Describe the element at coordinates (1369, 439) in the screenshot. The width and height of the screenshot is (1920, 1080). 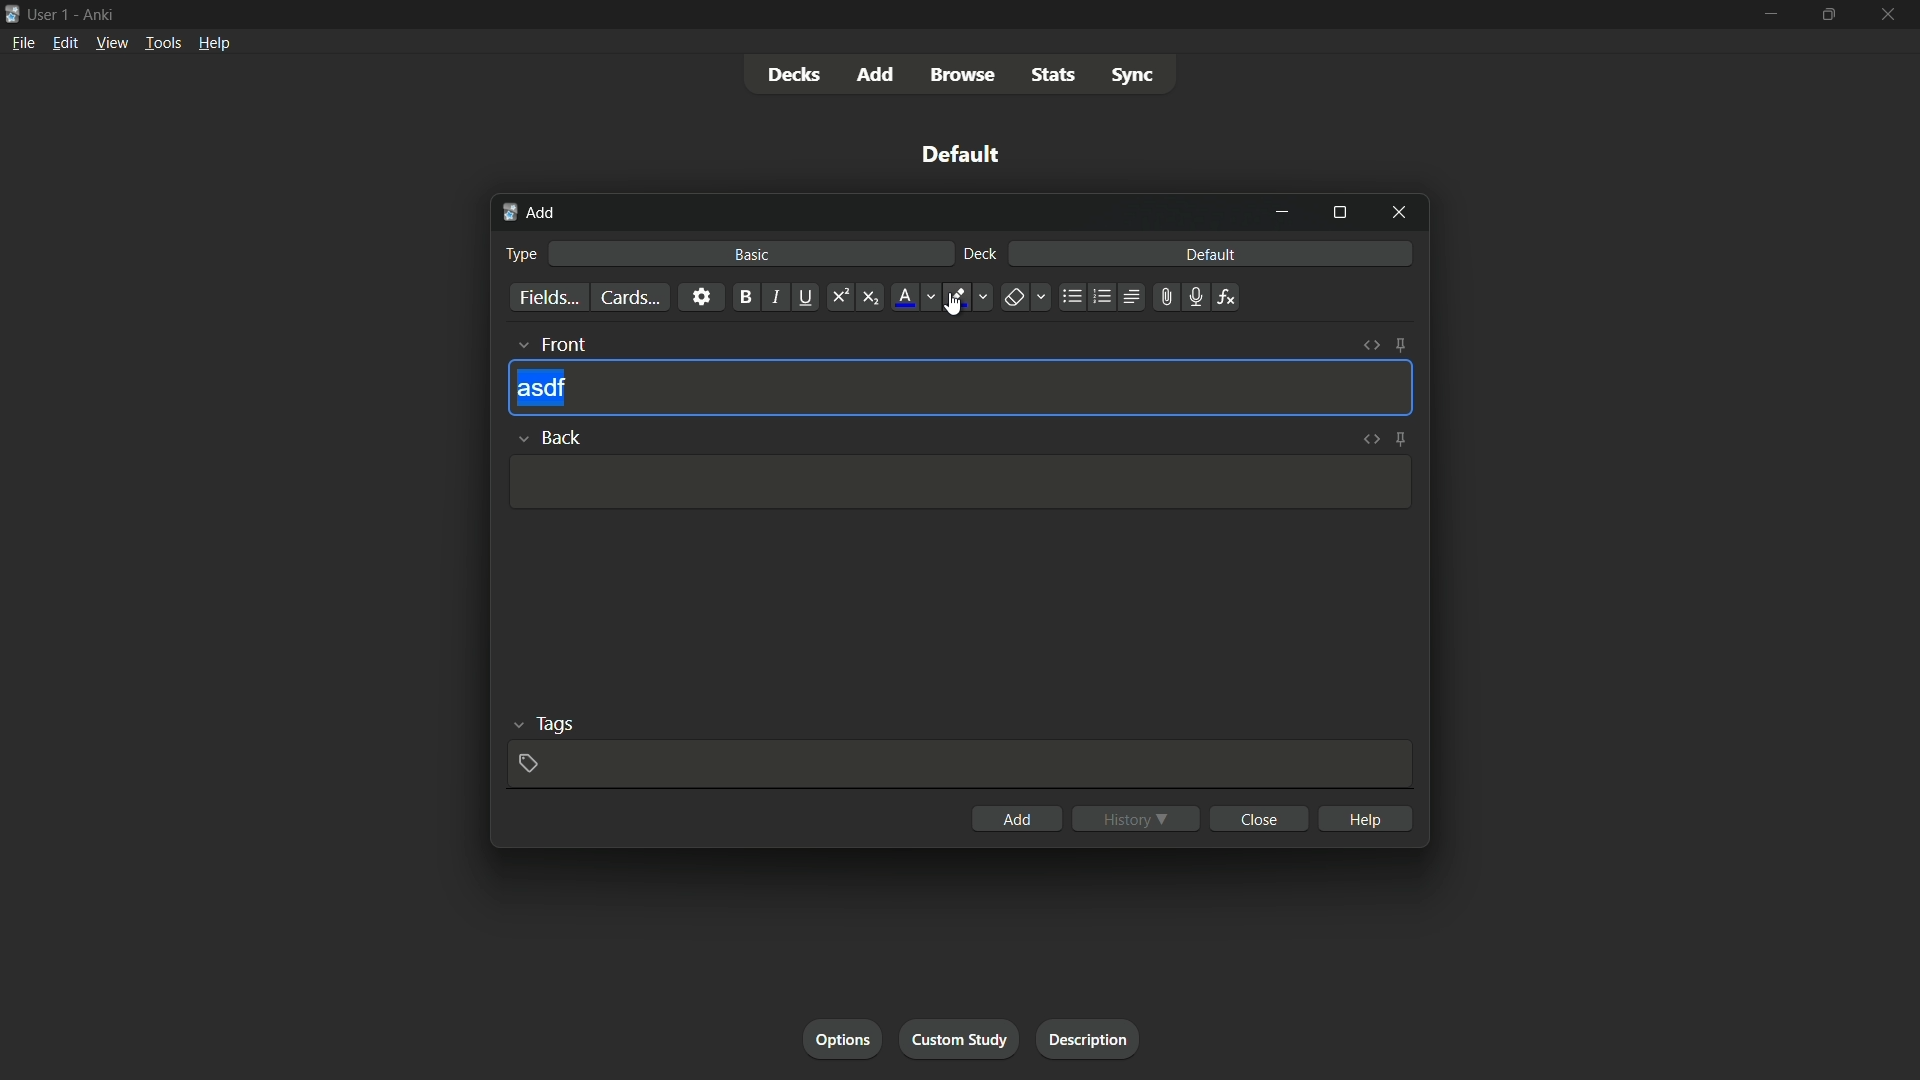
I see `toggle html editor` at that location.